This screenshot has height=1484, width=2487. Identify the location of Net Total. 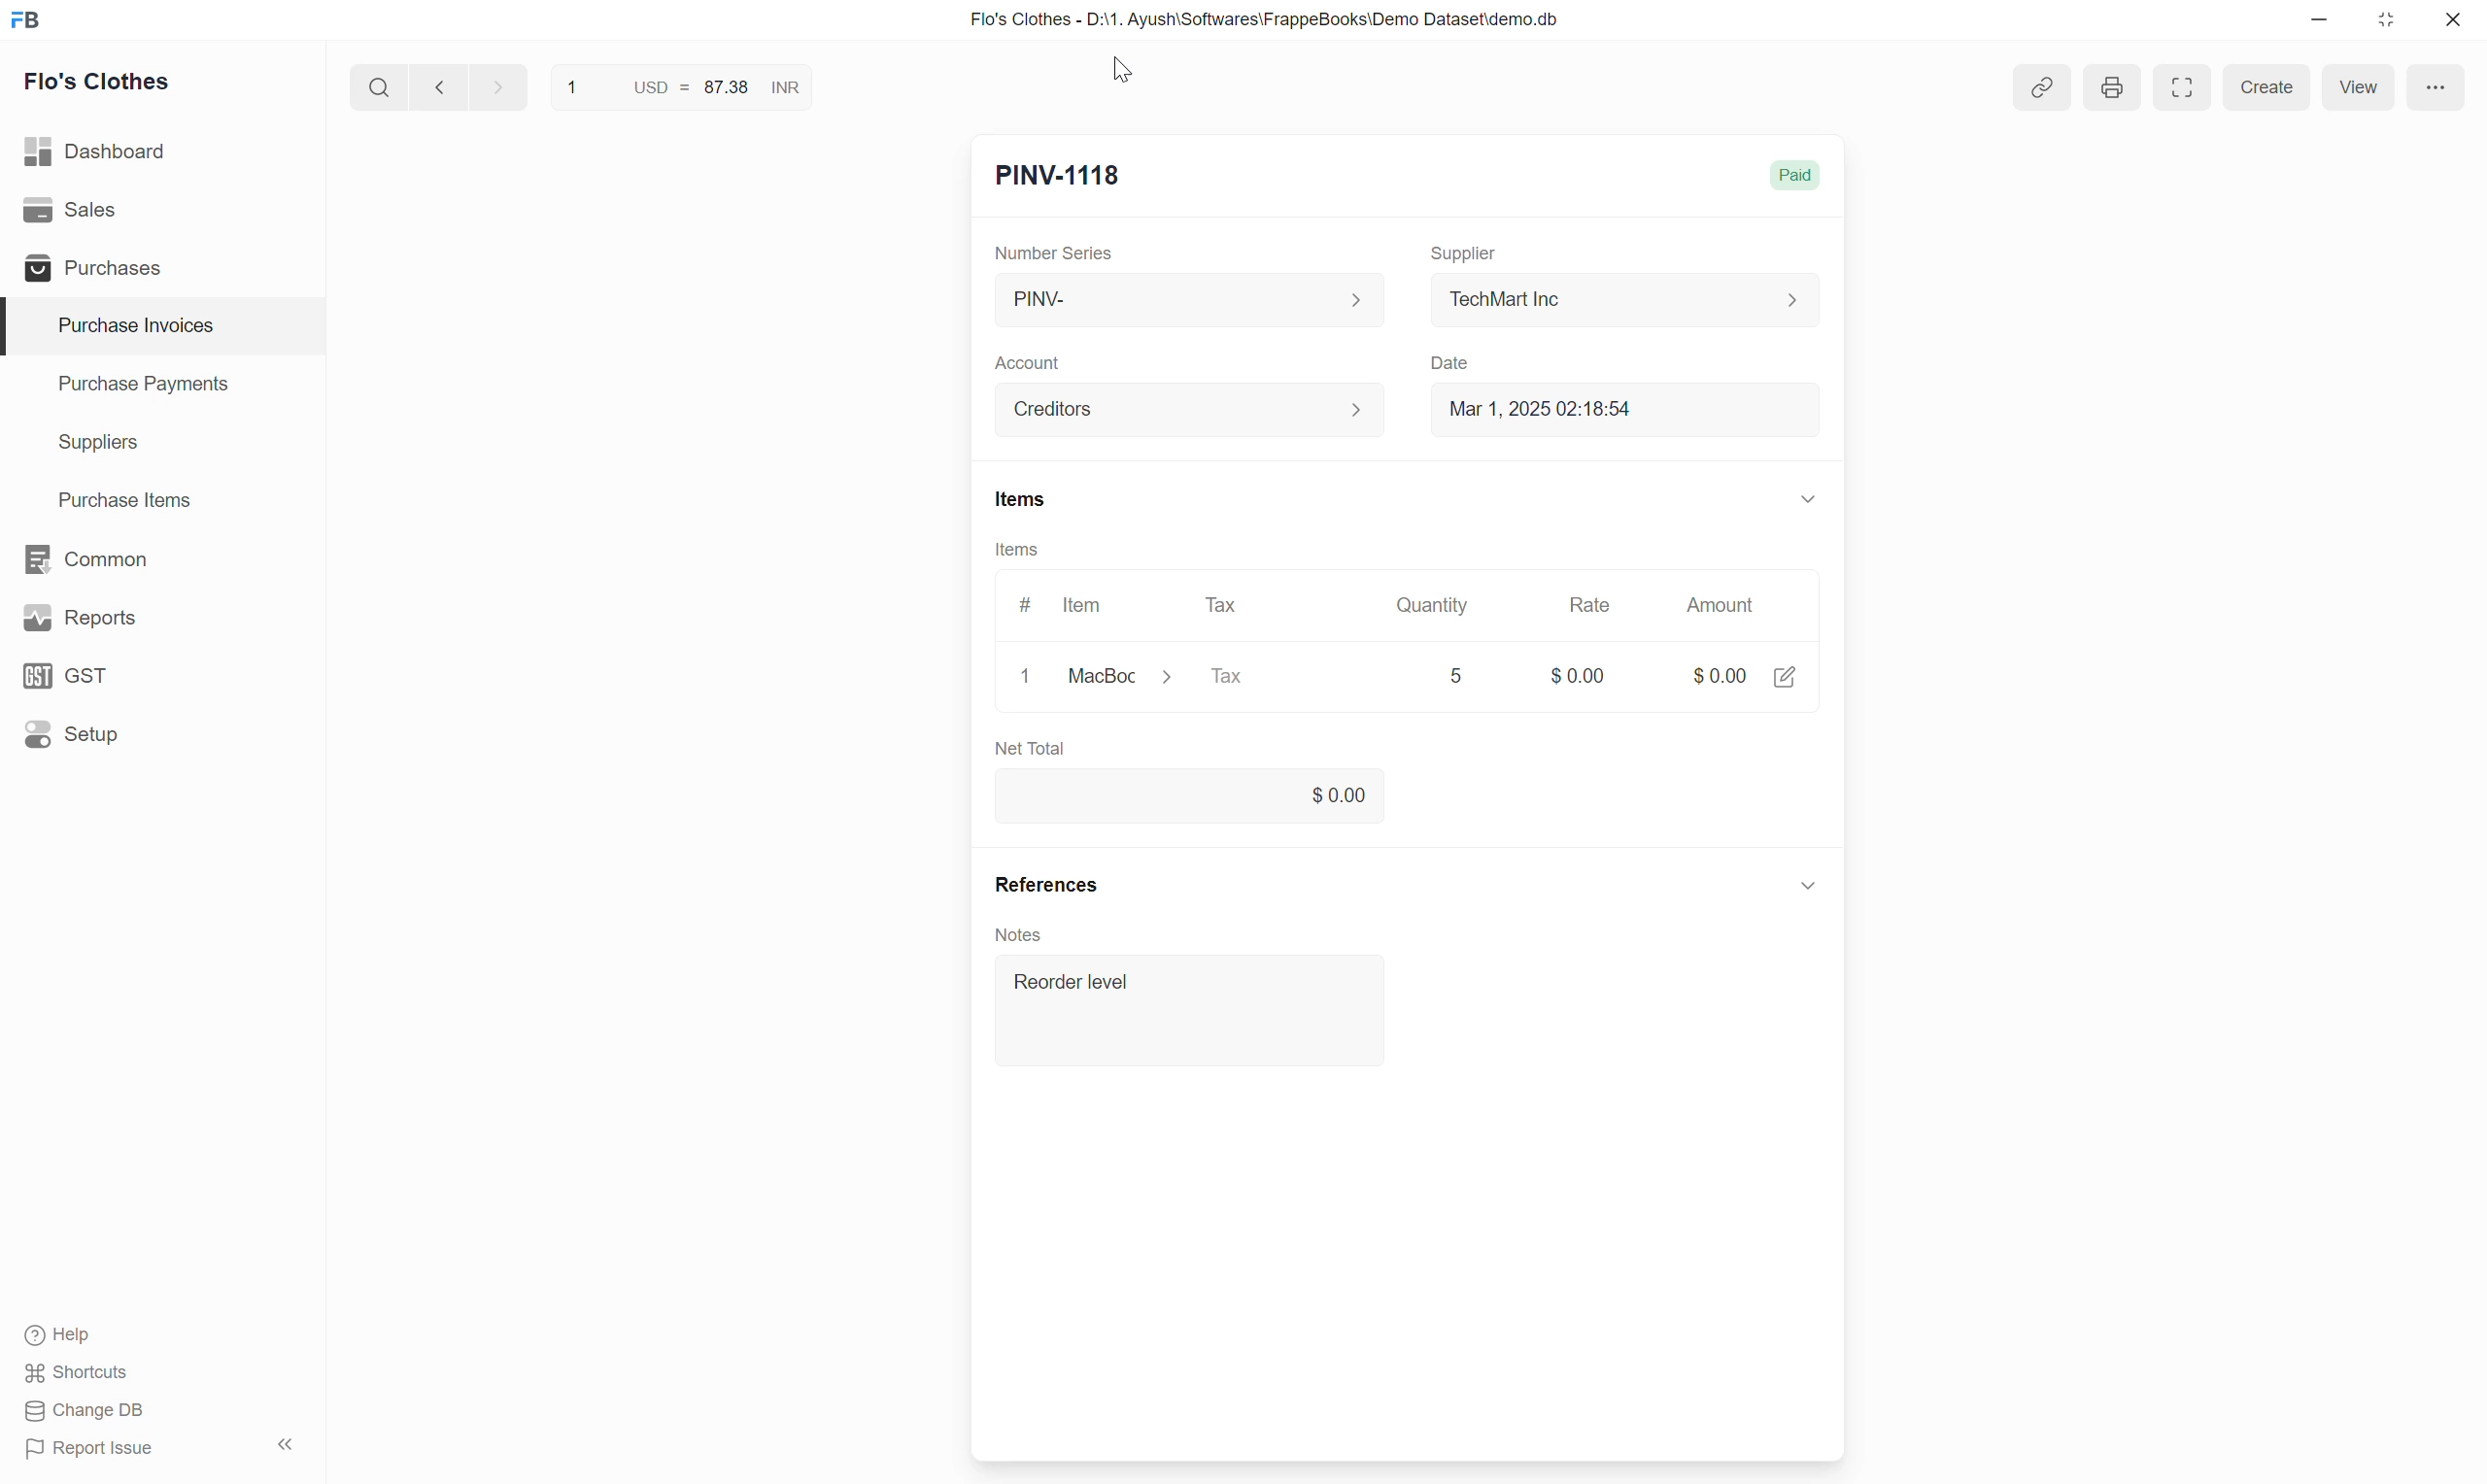
(1396, 748).